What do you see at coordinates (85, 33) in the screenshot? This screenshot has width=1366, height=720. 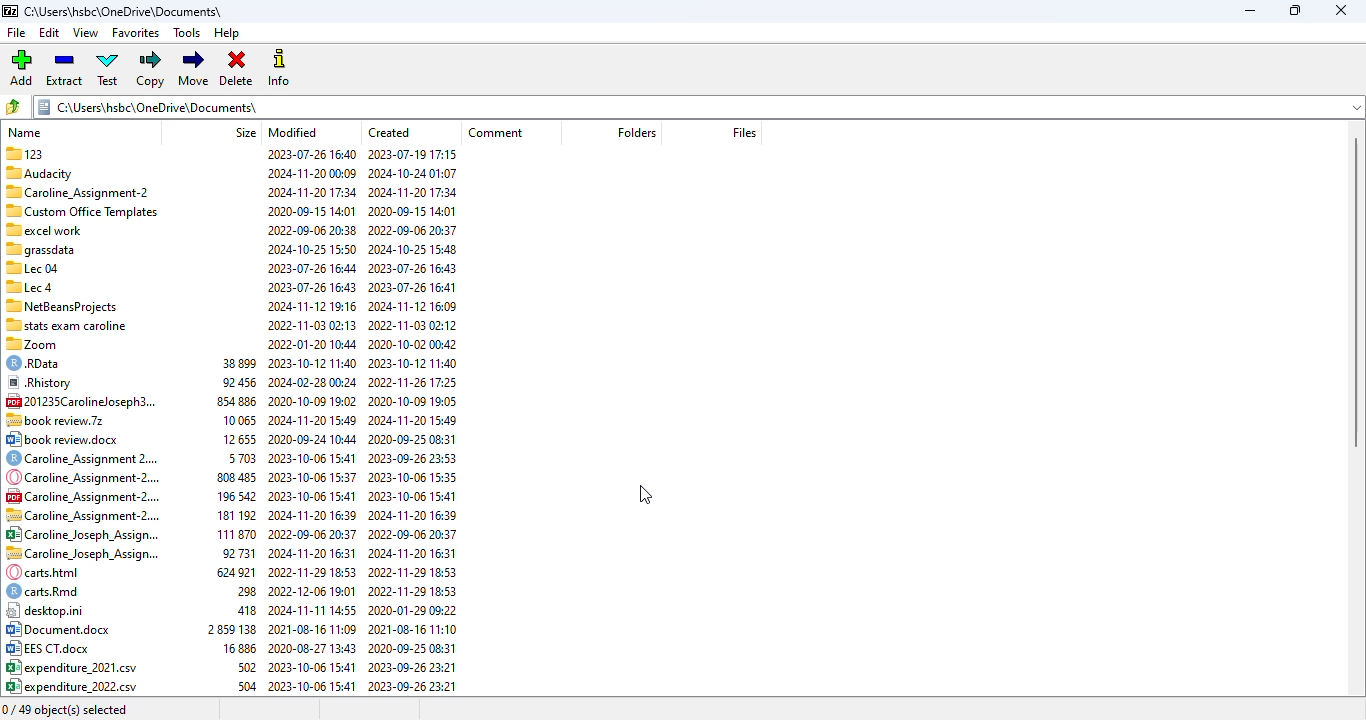 I see `view` at bounding box center [85, 33].